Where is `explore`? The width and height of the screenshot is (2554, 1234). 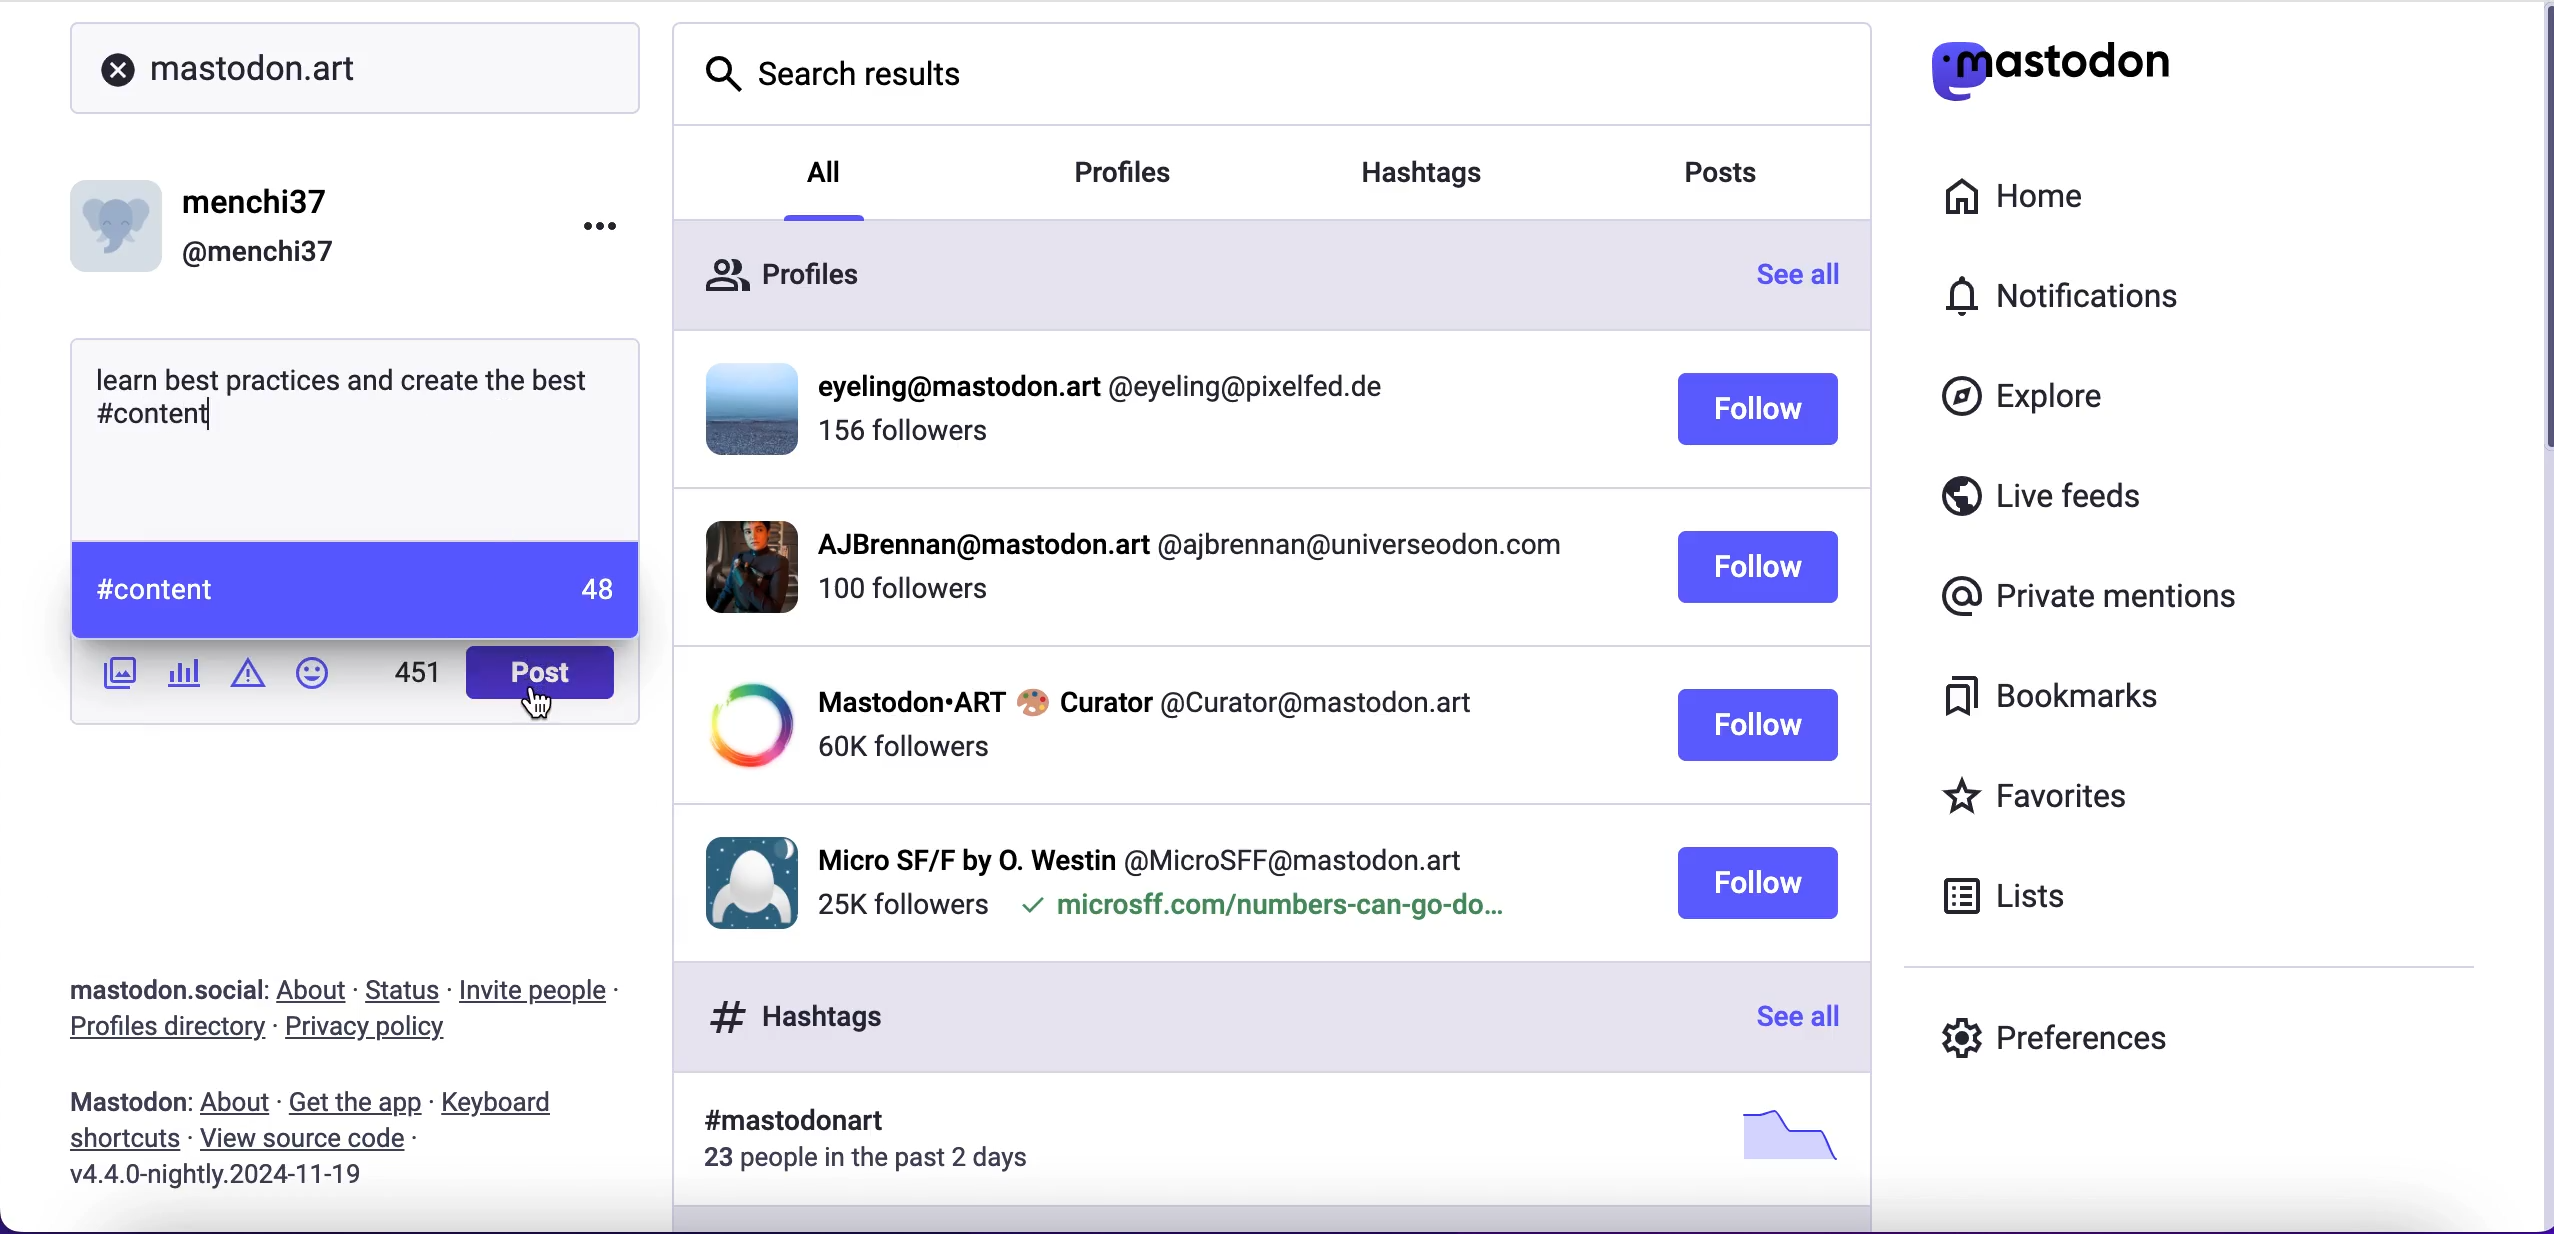 explore is located at coordinates (2030, 405).